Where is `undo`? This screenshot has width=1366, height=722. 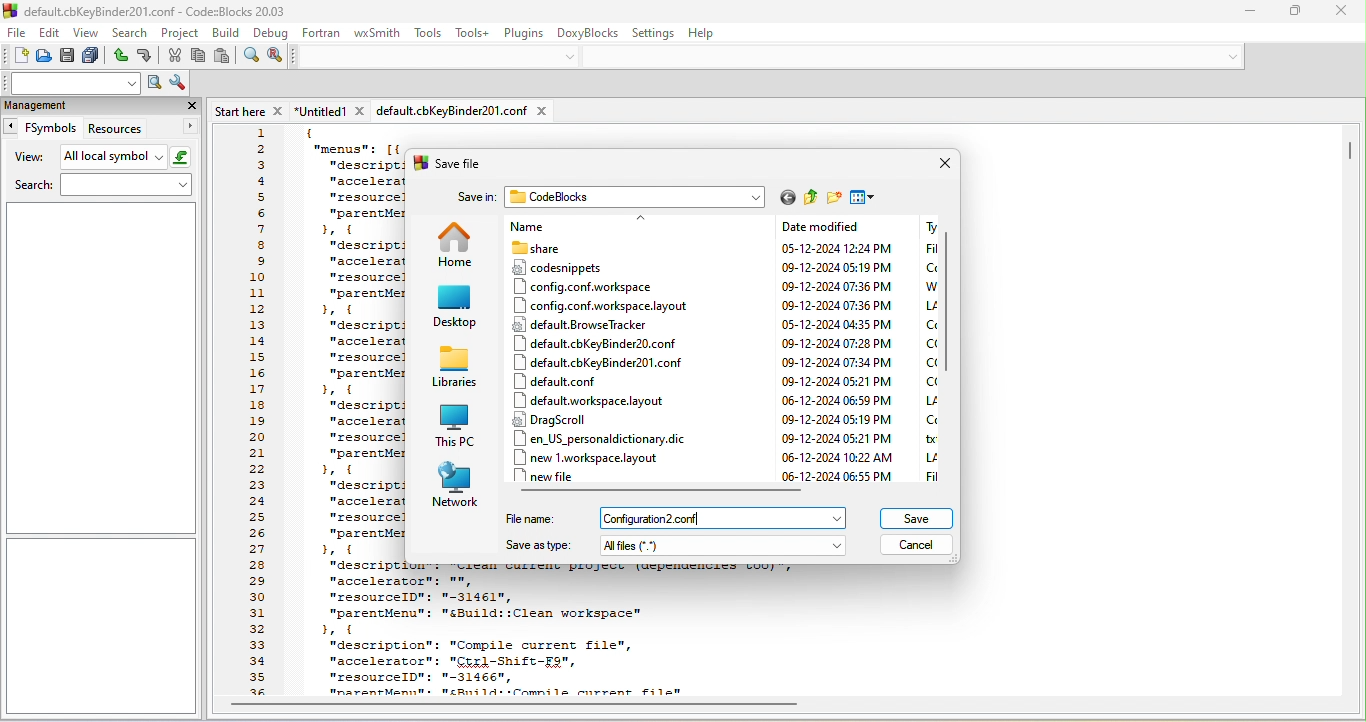
undo is located at coordinates (121, 57).